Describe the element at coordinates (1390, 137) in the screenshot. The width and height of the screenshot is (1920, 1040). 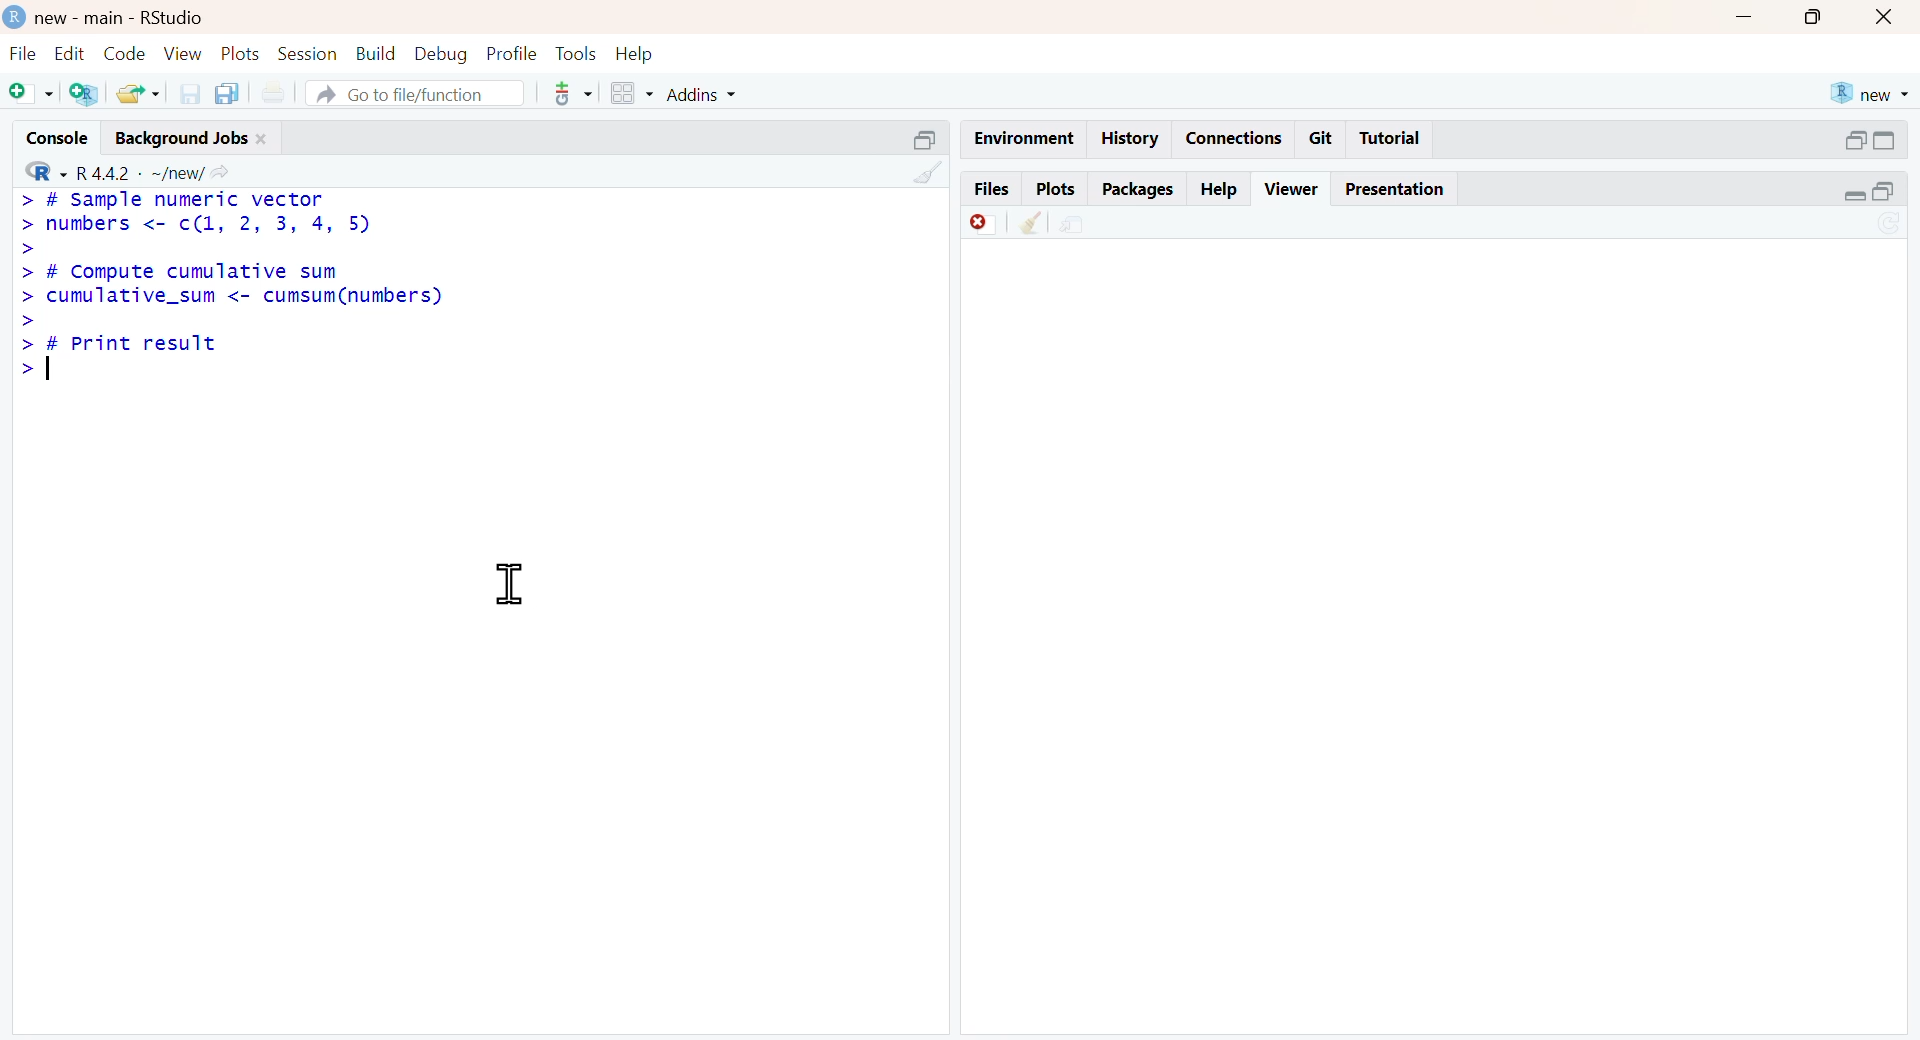
I see `Tutorial` at that location.